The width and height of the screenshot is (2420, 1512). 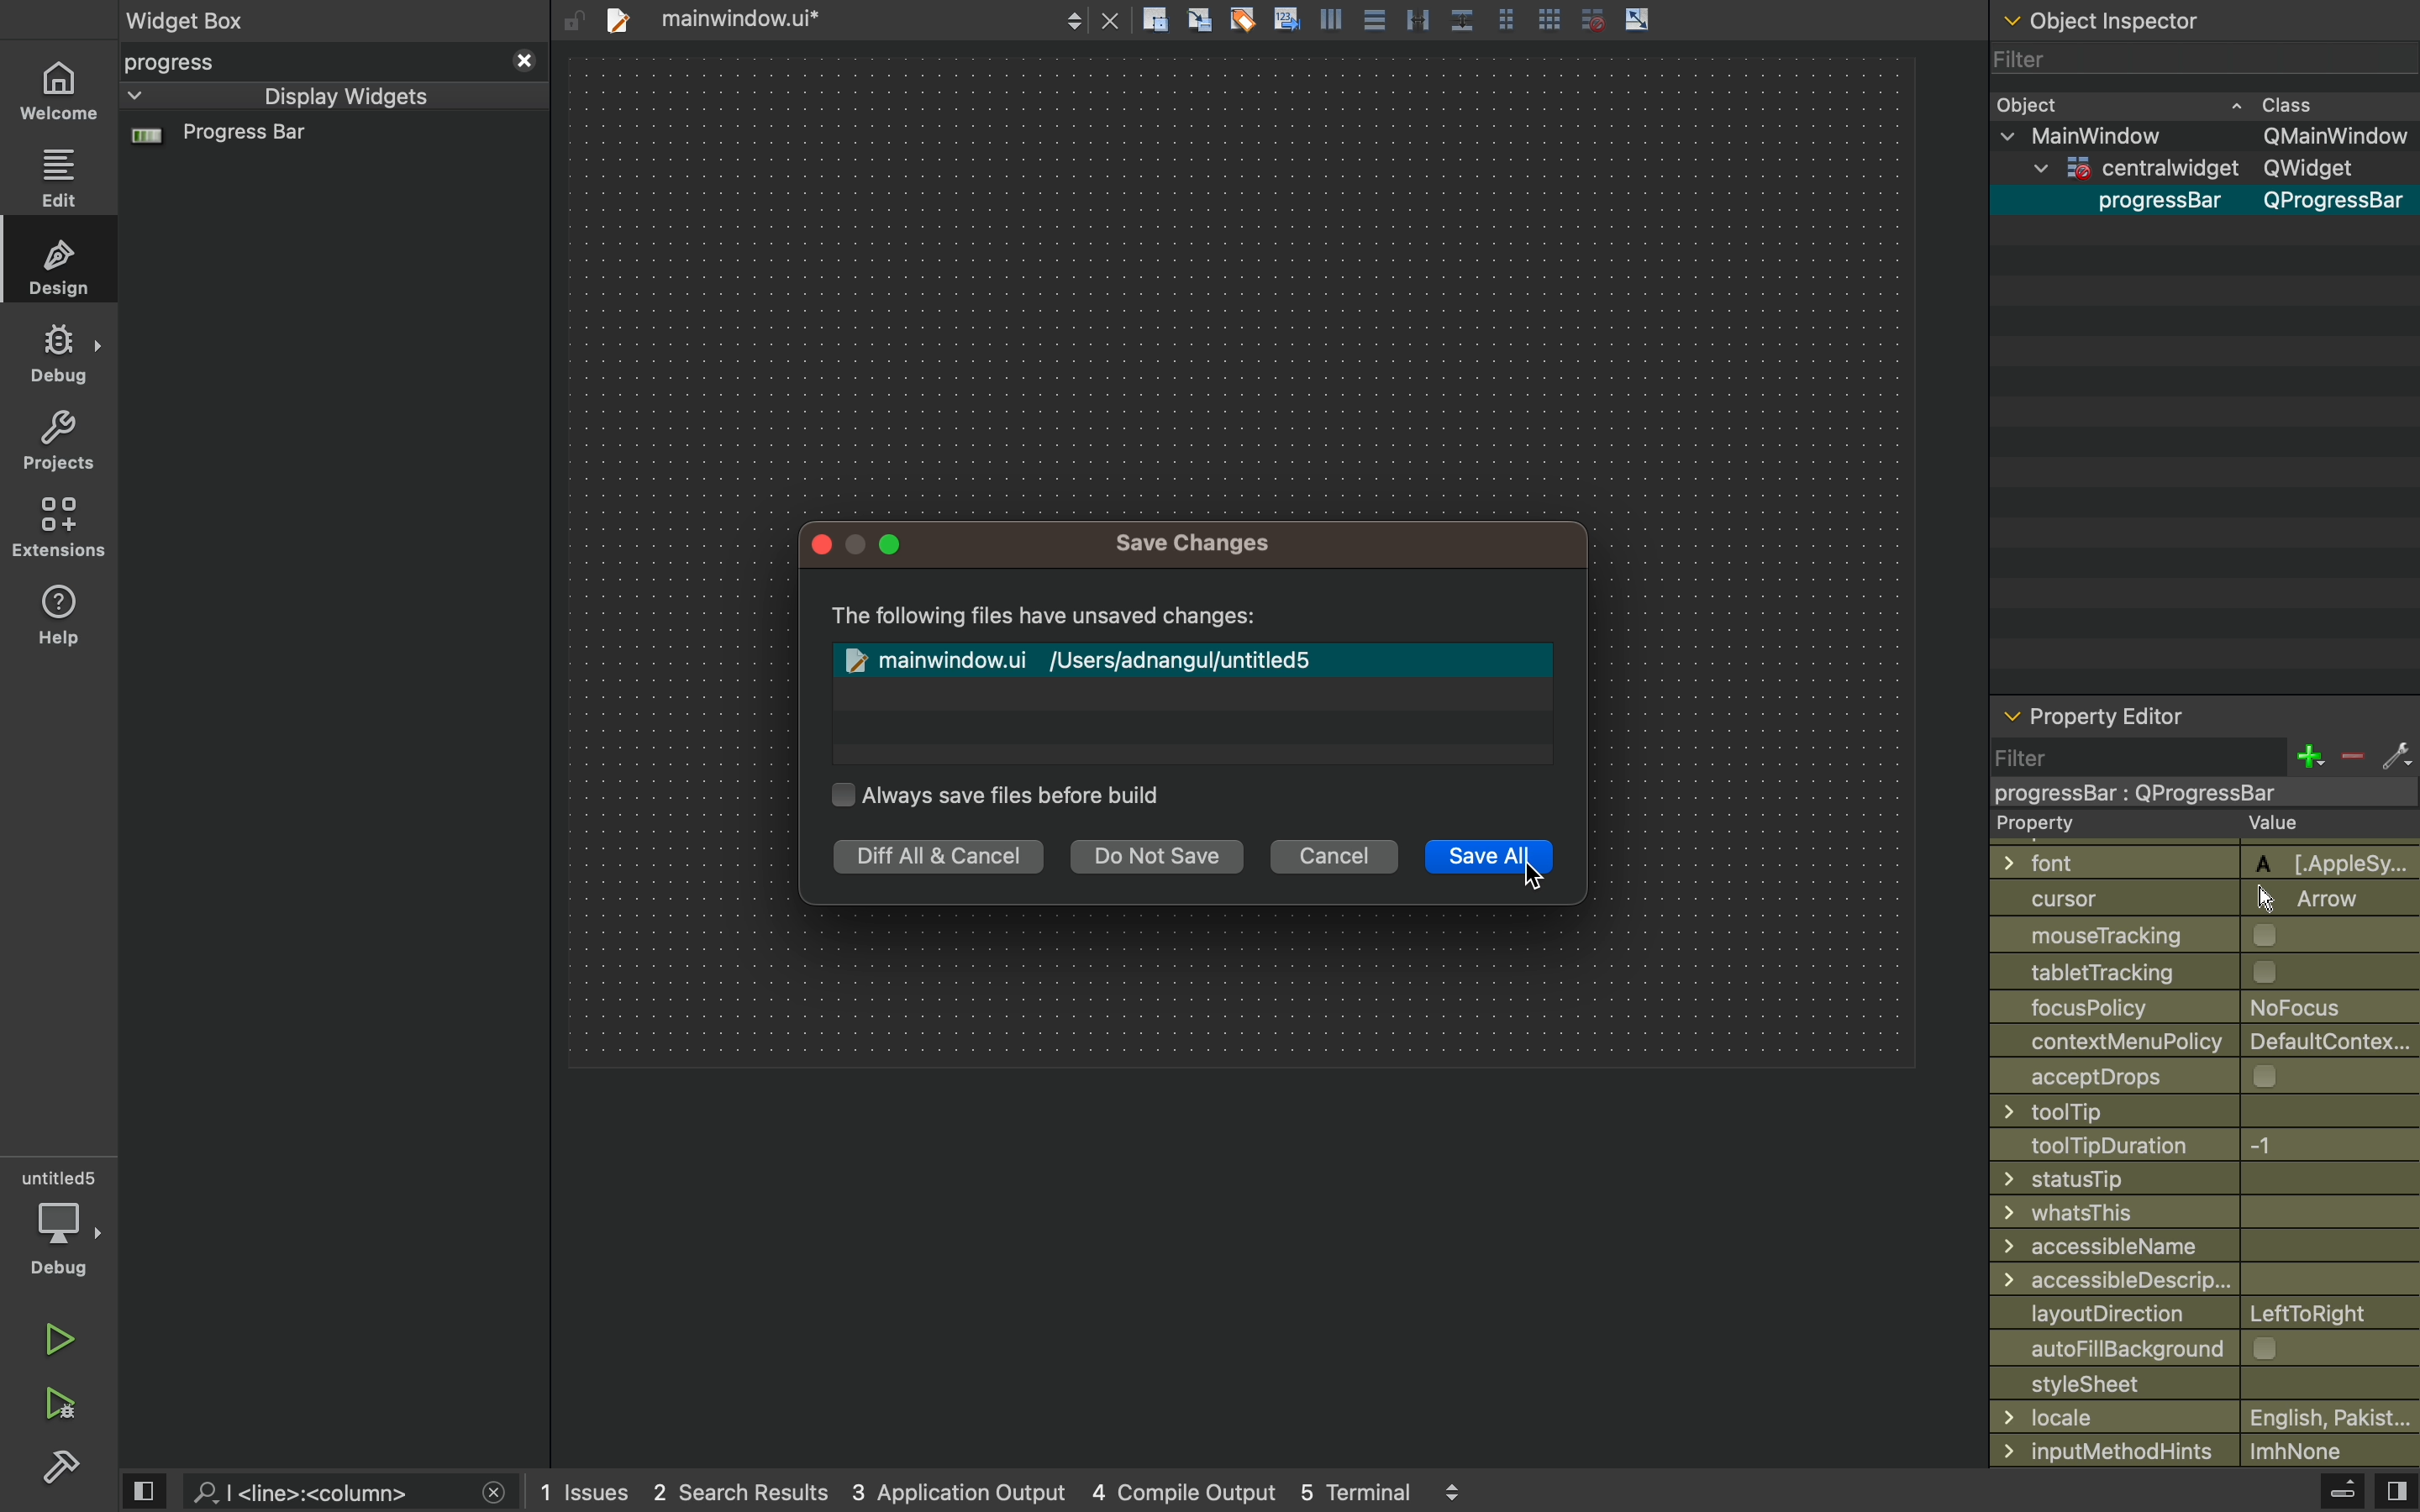 I want to click on autofillbackground, so click(x=2210, y=1348).